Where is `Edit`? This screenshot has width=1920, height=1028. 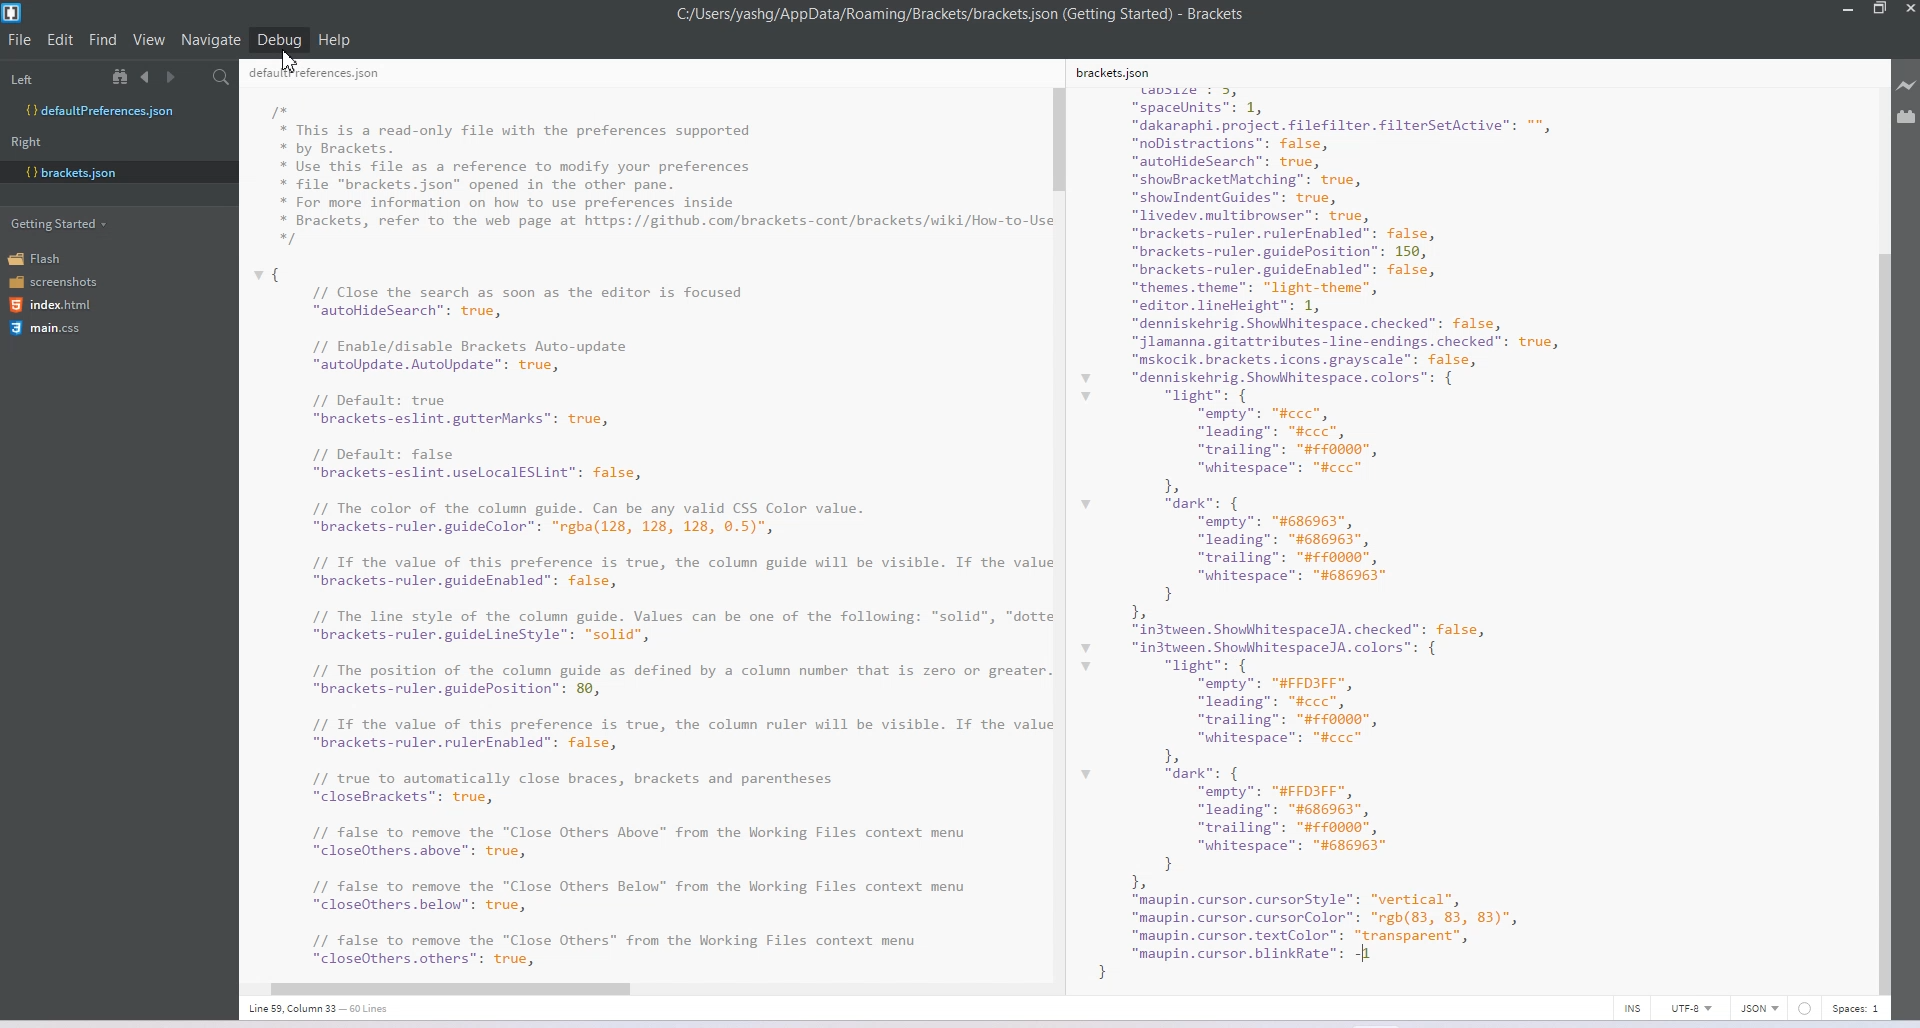 Edit is located at coordinates (62, 39).